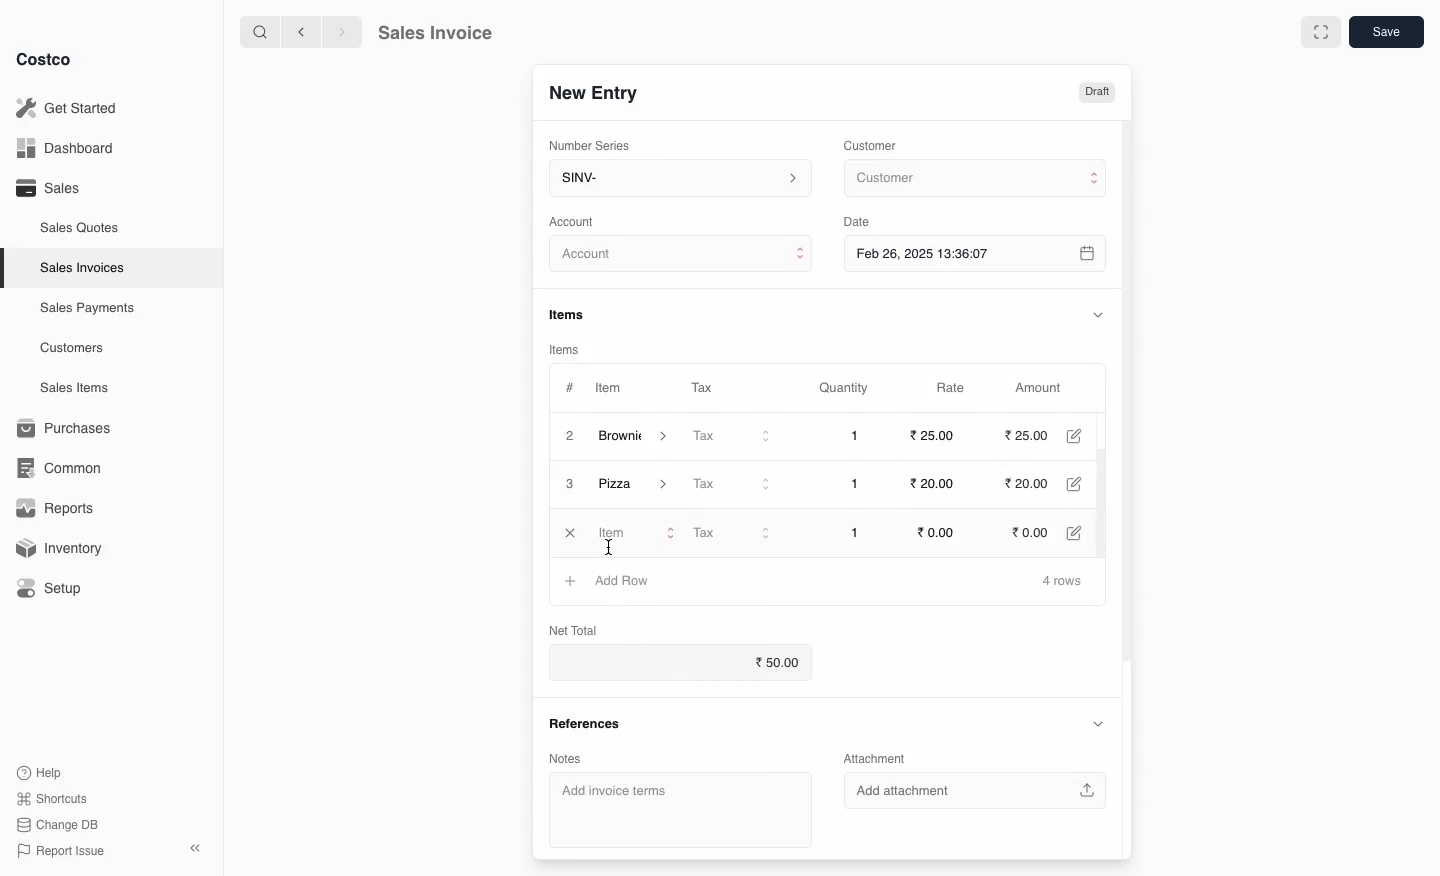  What do you see at coordinates (1035, 436) in the screenshot?
I see `25.00` at bounding box center [1035, 436].